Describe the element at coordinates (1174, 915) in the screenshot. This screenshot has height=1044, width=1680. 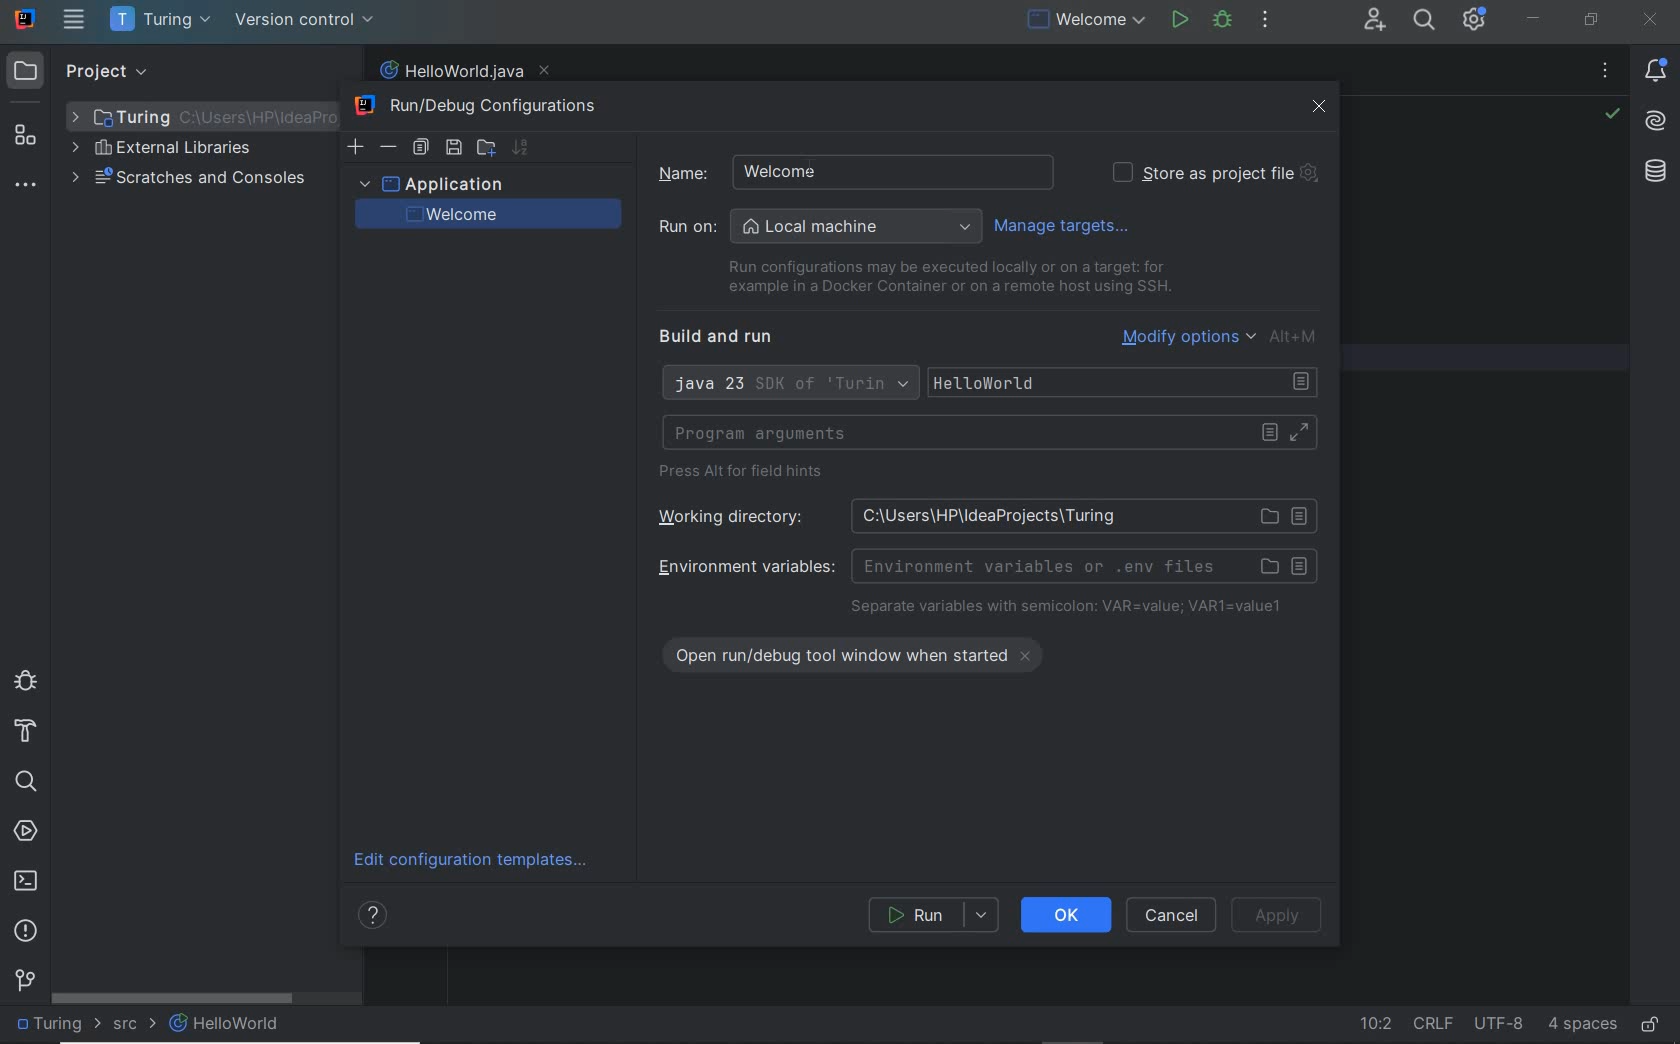
I see `cancel` at that location.